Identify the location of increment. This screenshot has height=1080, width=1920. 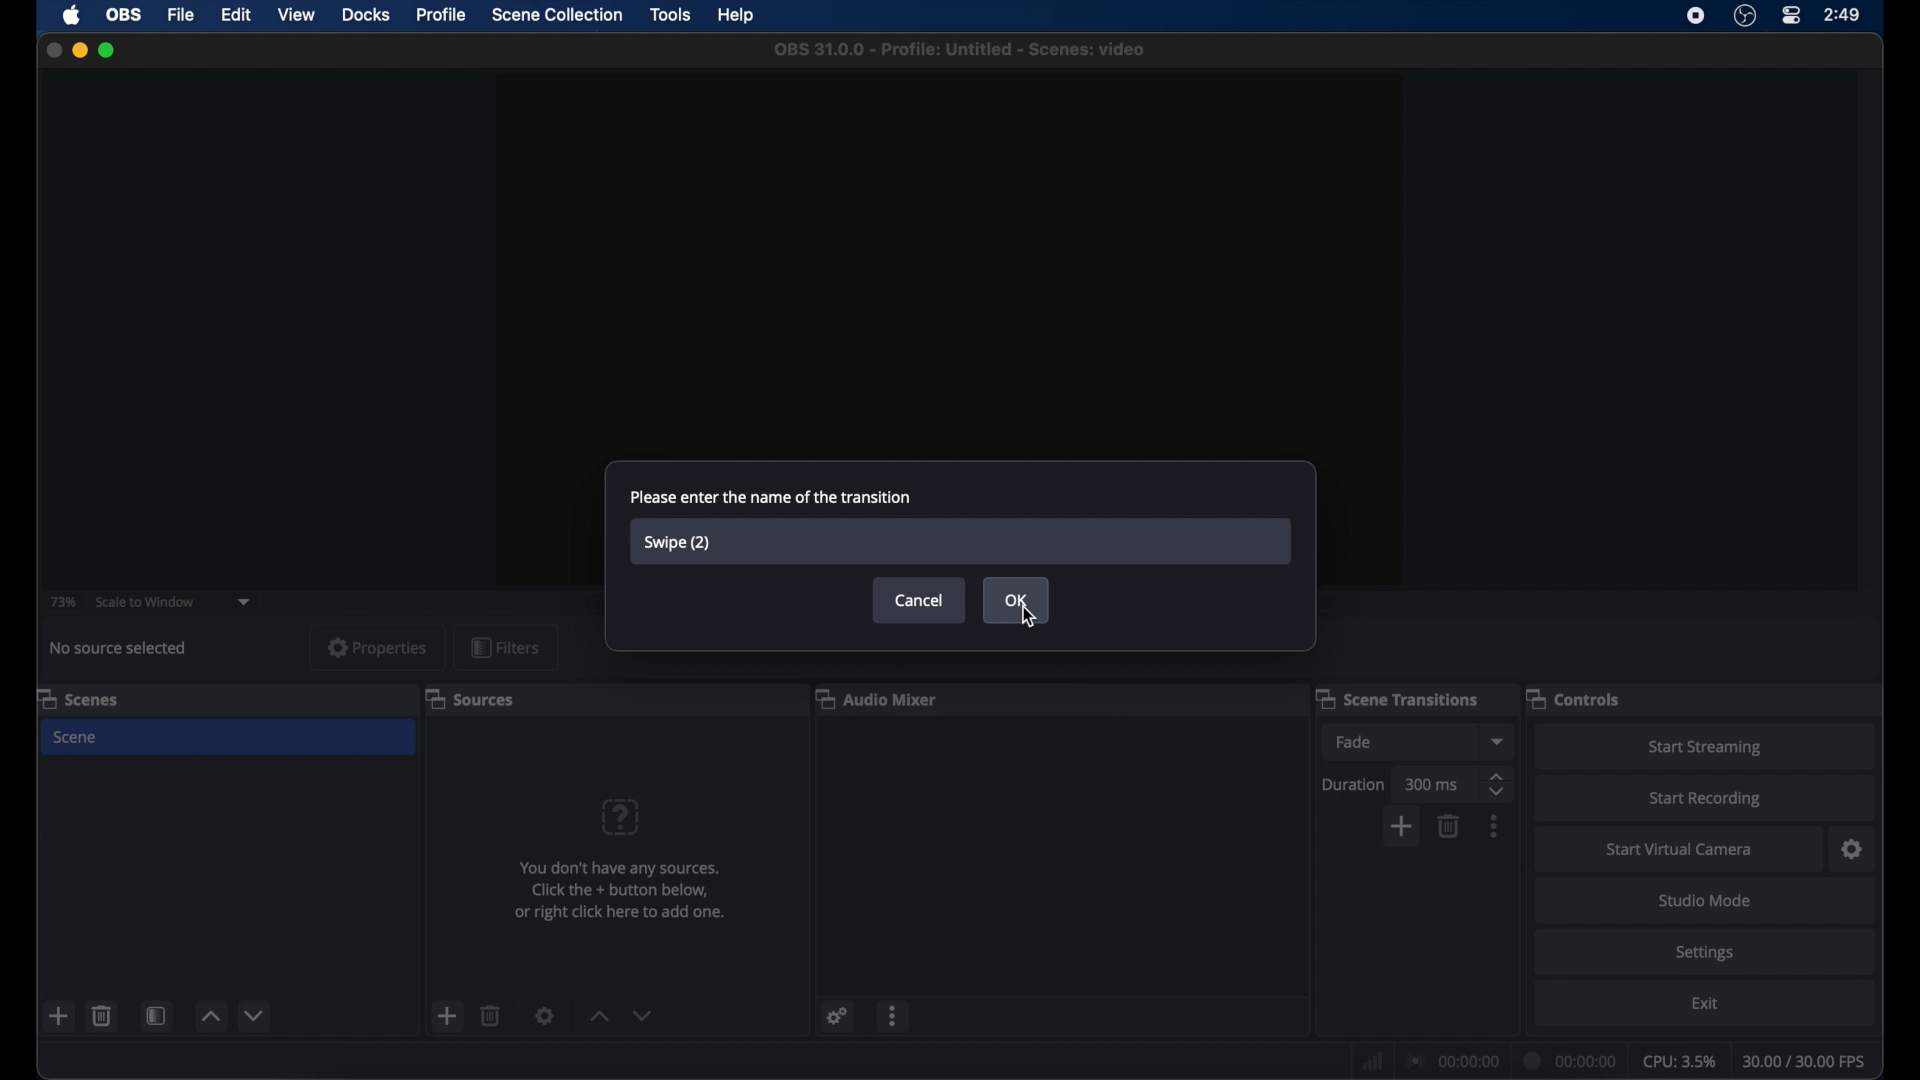
(210, 1017).